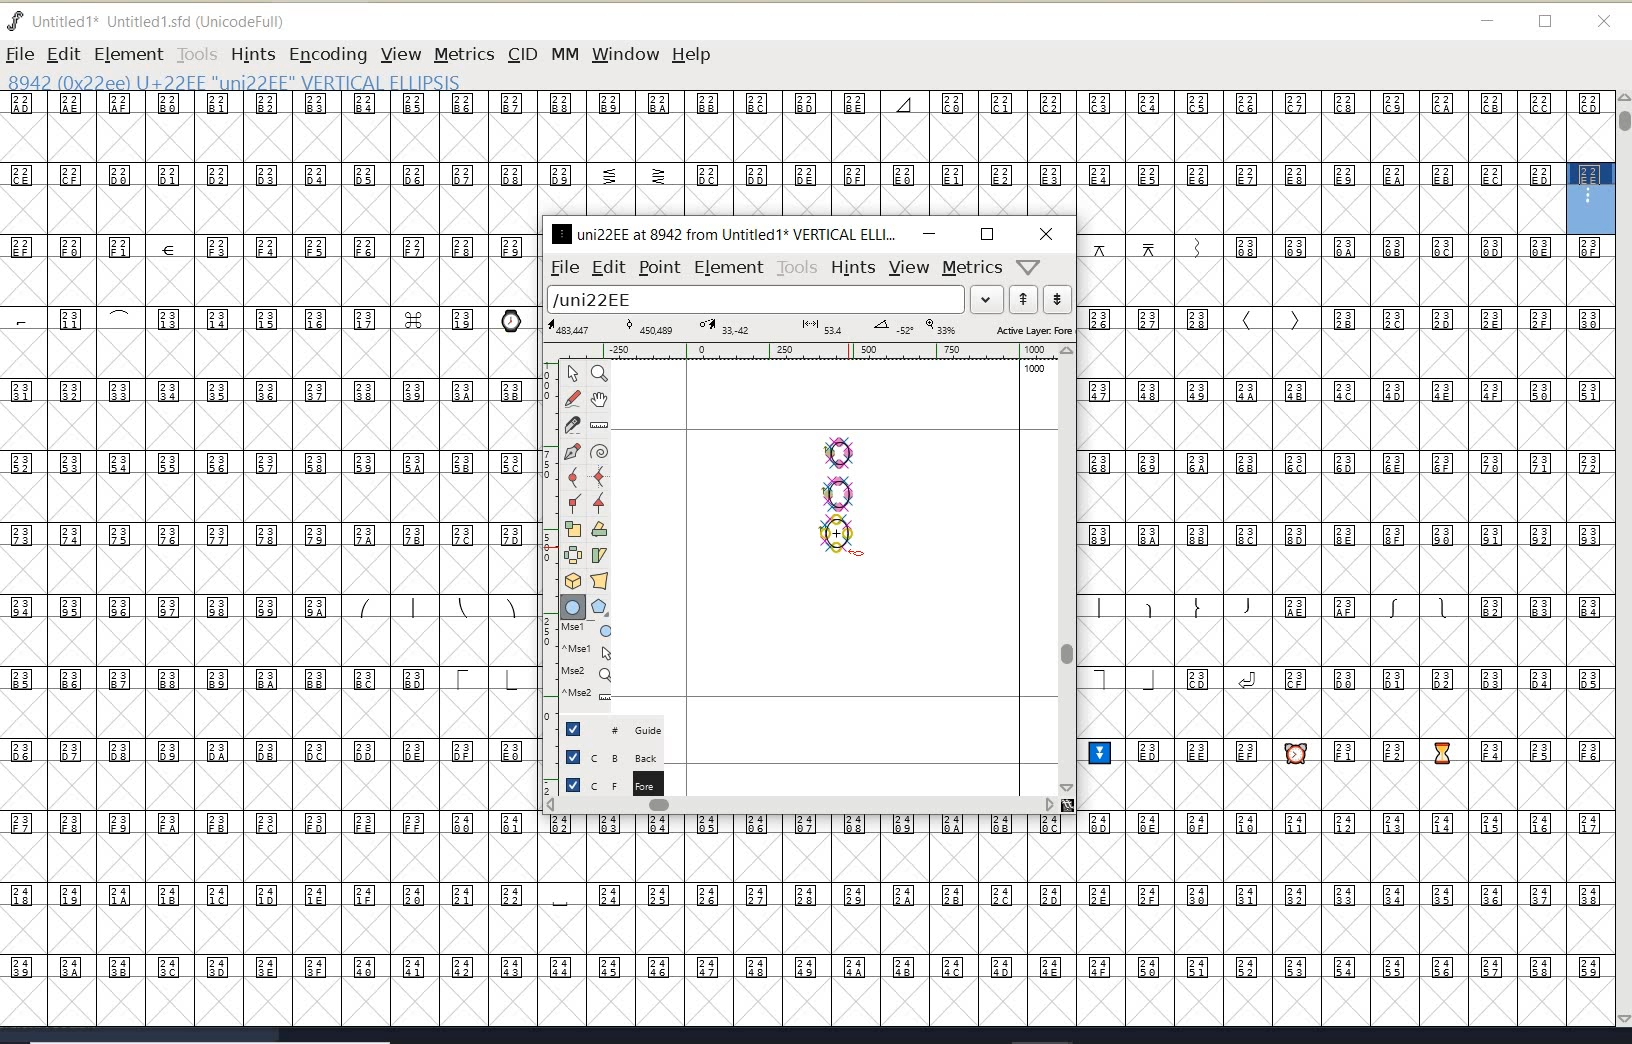 The image size is (1632, 1044). Describe the element at coordinates (729, 267) in the screenshot. I see `element` at that location.